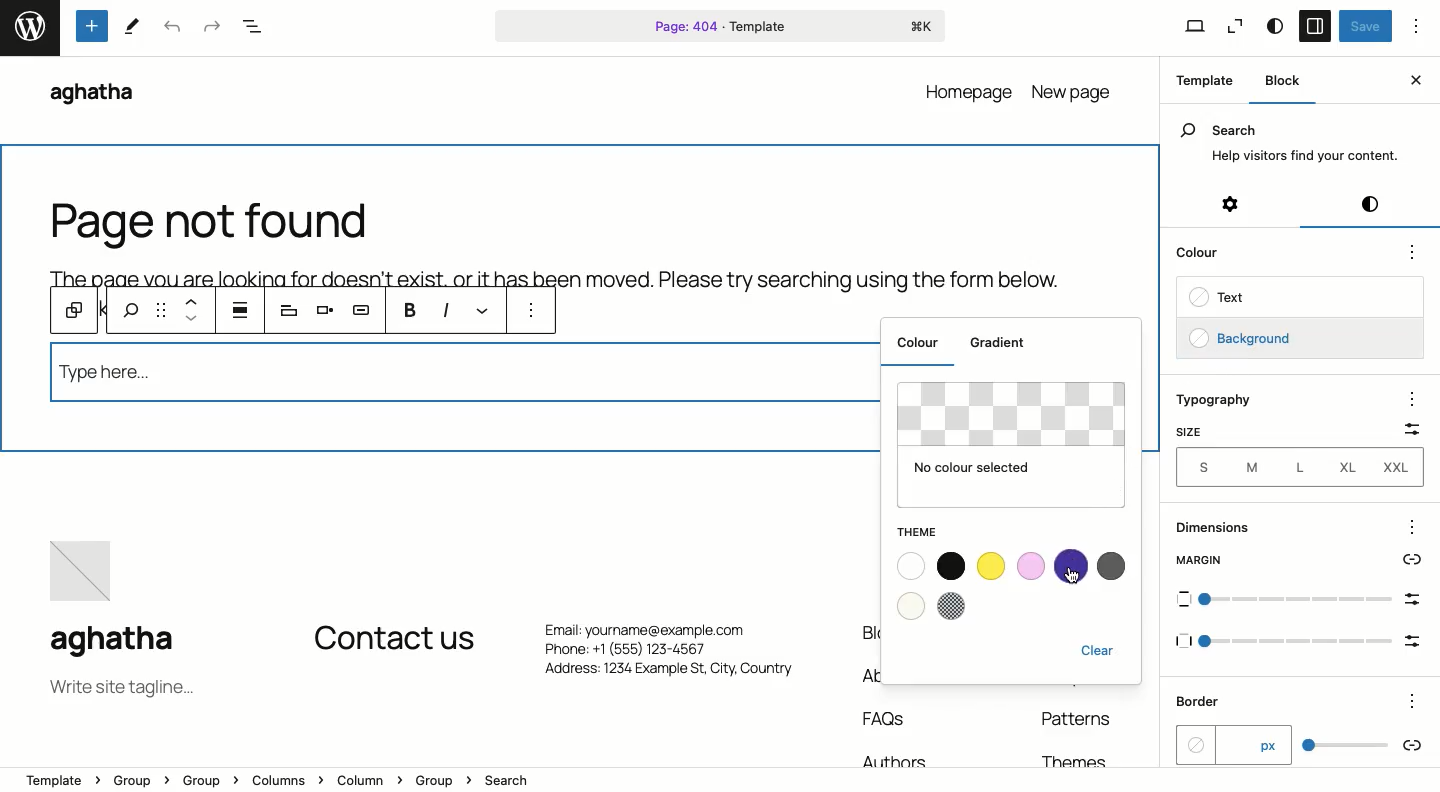 This screenshot has height=792, width=1440. What do you see at coordinates (925, 531) in the screenshot?
I see `Theme` at bounding box center [925, 531].